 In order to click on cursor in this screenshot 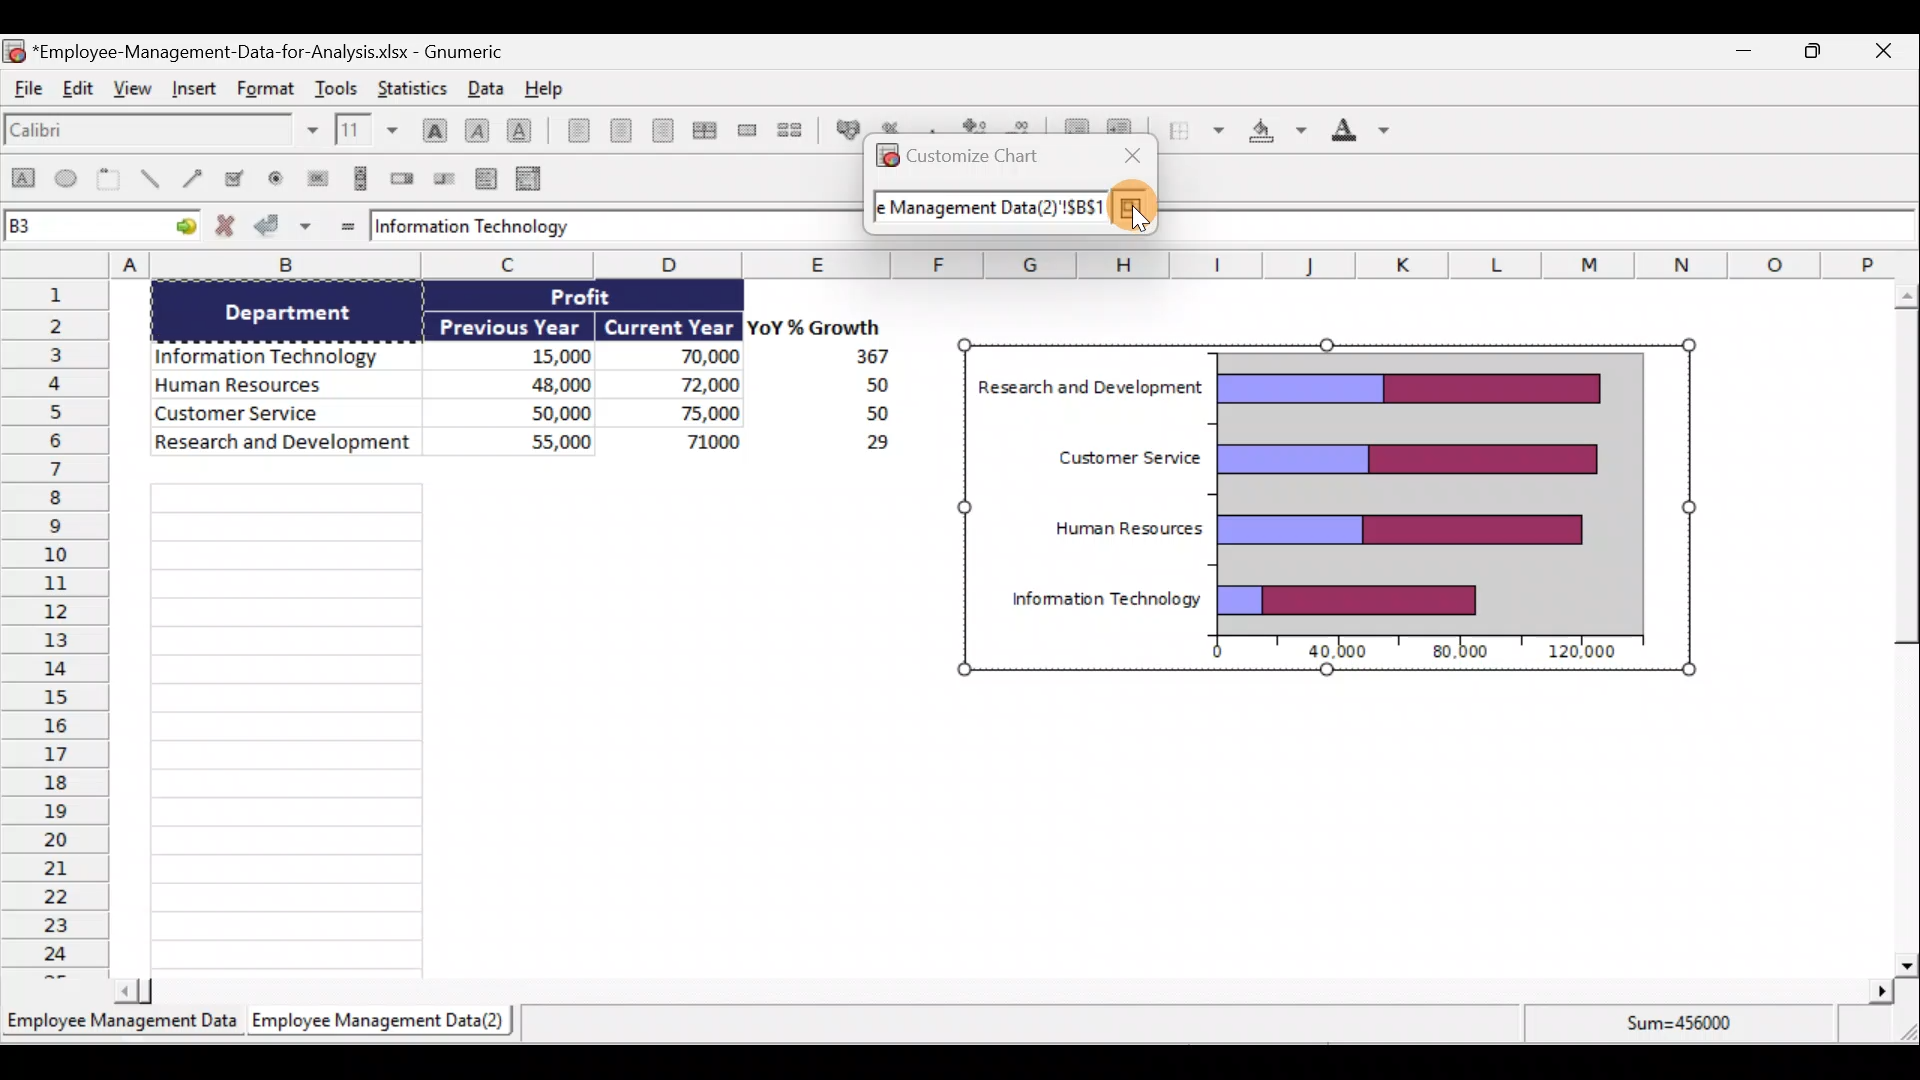, I will do `click(1143, 219)`.